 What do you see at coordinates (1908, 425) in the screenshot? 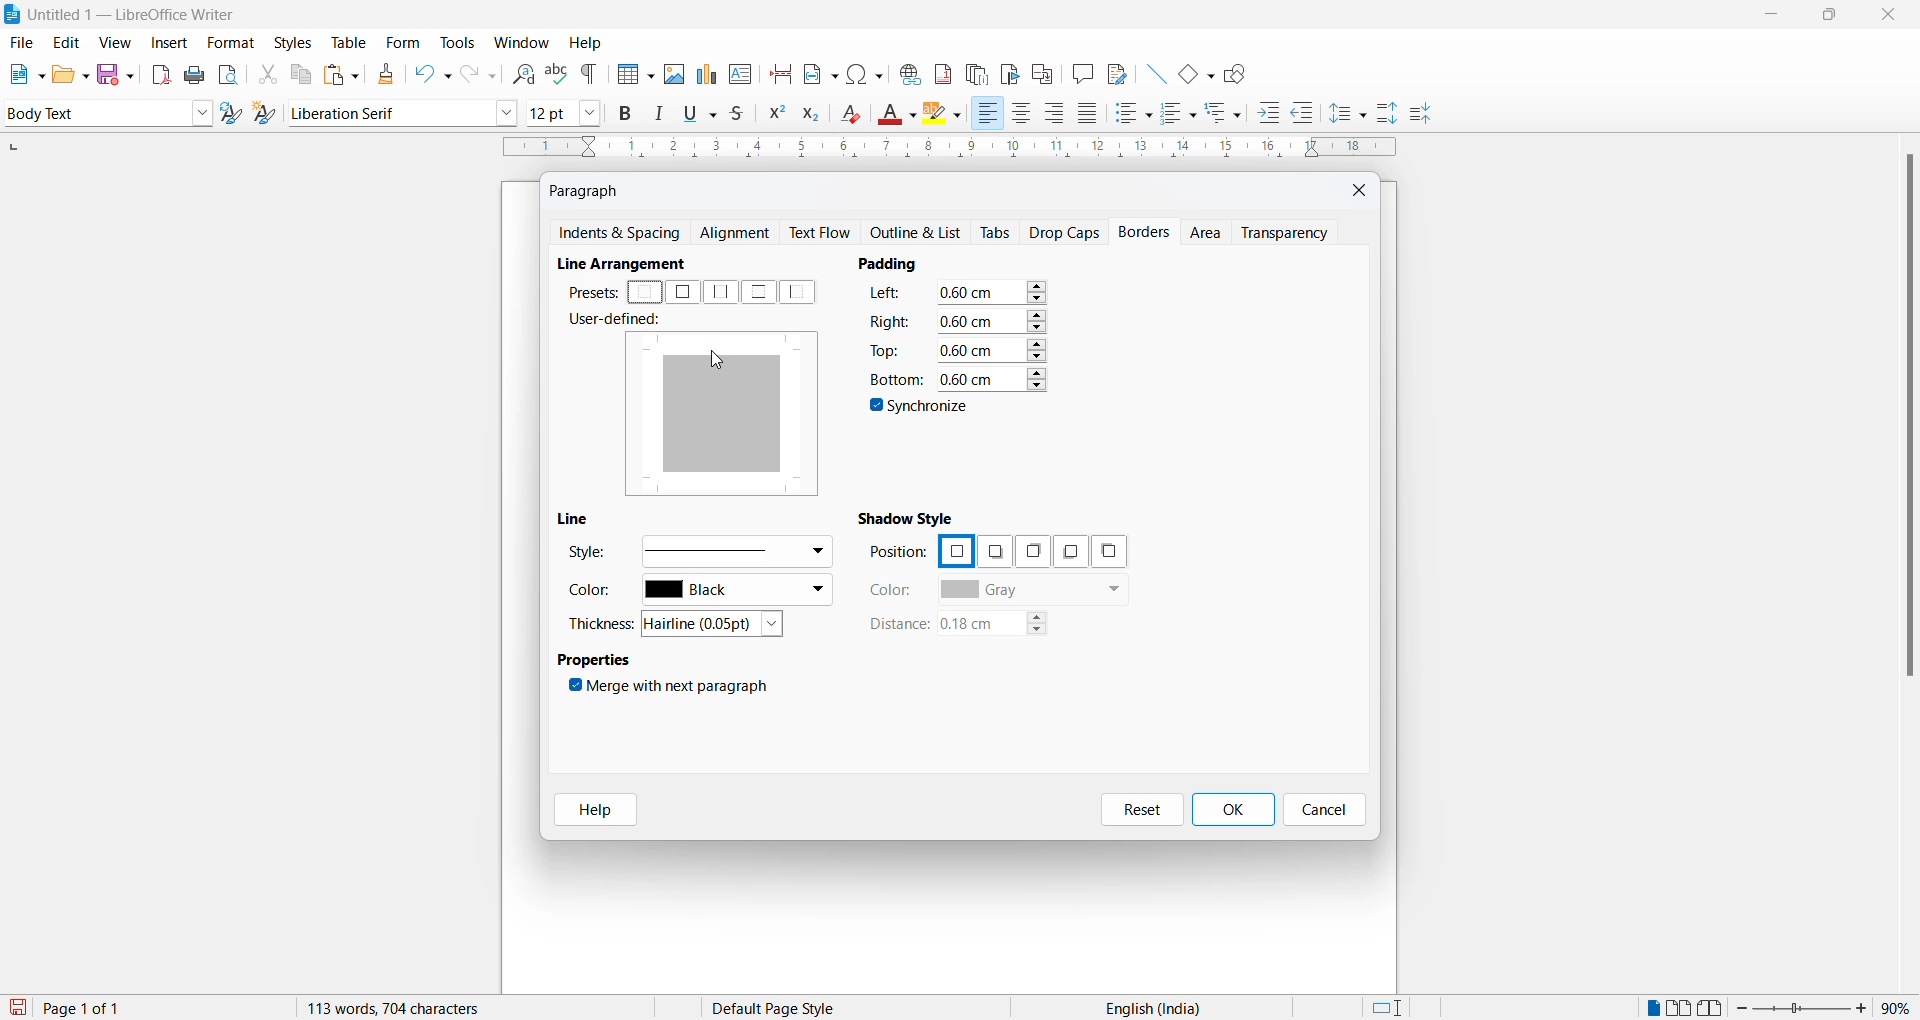
I see `scrollbar` at bounding box center [1908, 425].